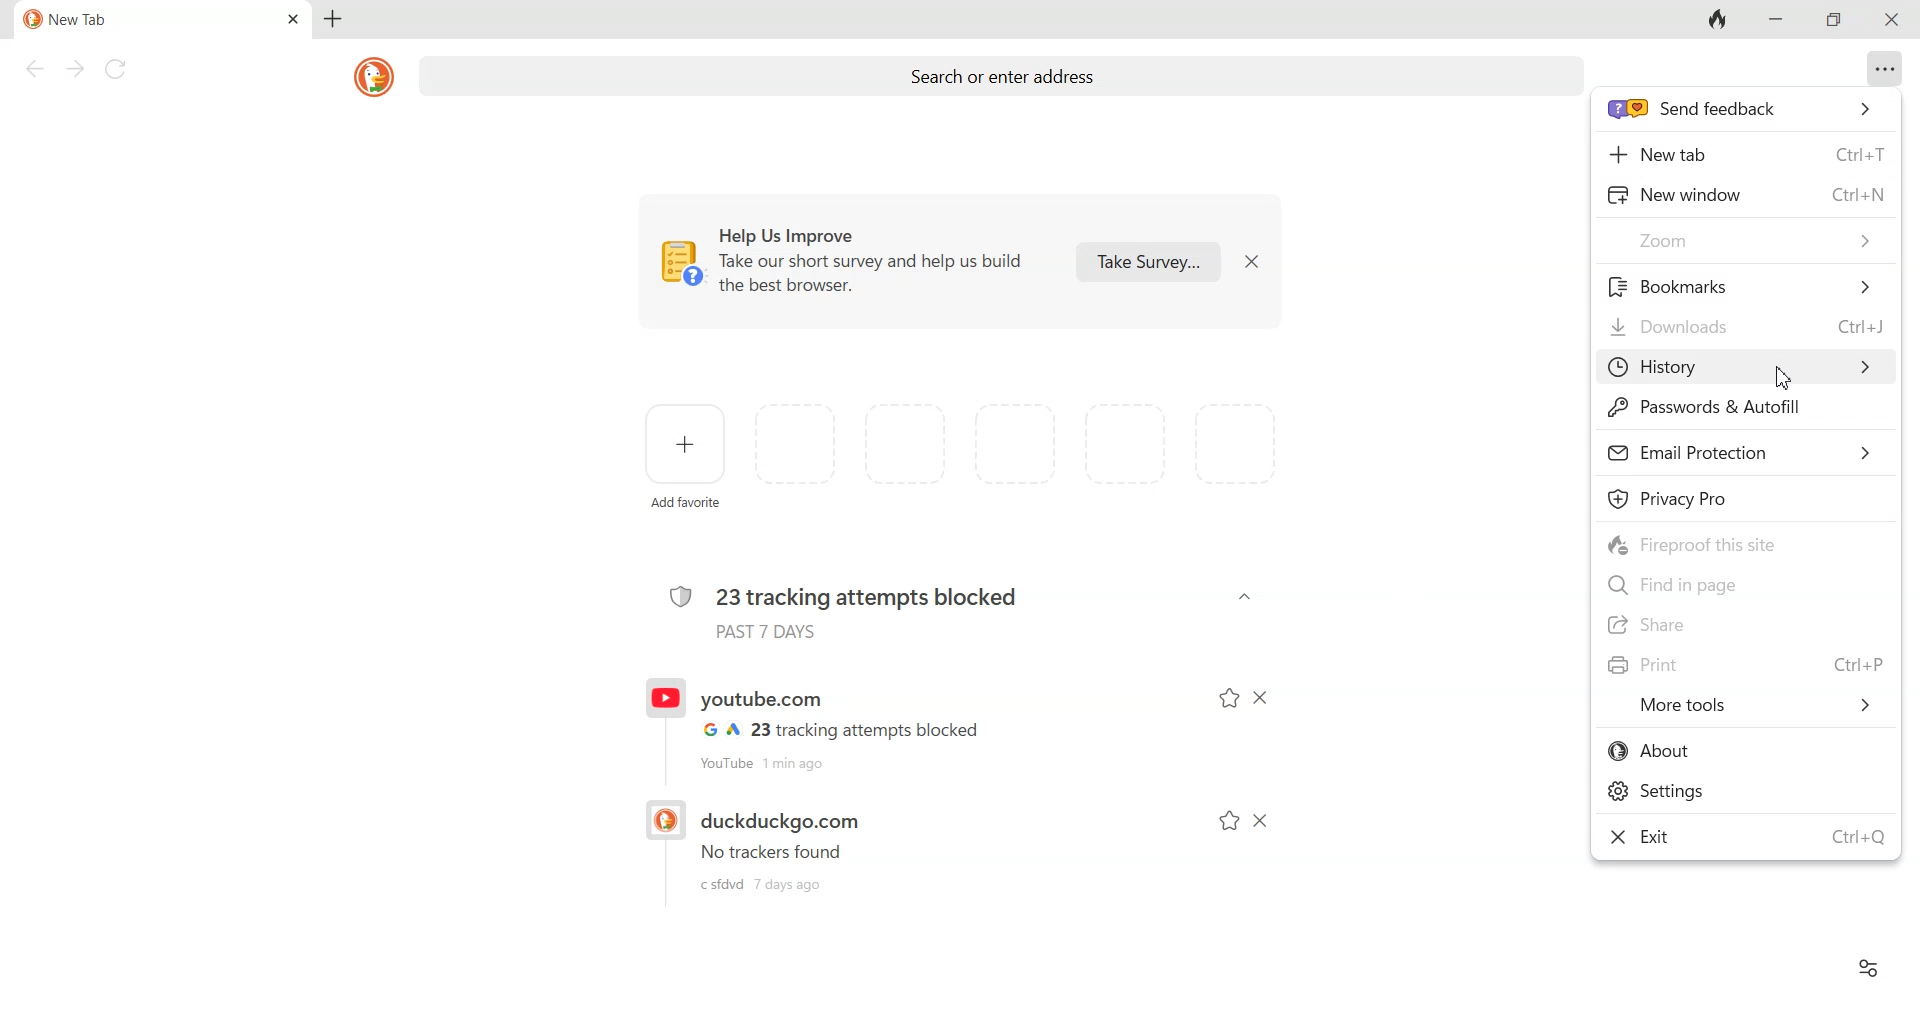 The height and width of the screenshot is (1020, 1920). What do you see at coordinates (1747, 750) in the screenshot?
I see `About` at bounding box center [1747, 750].